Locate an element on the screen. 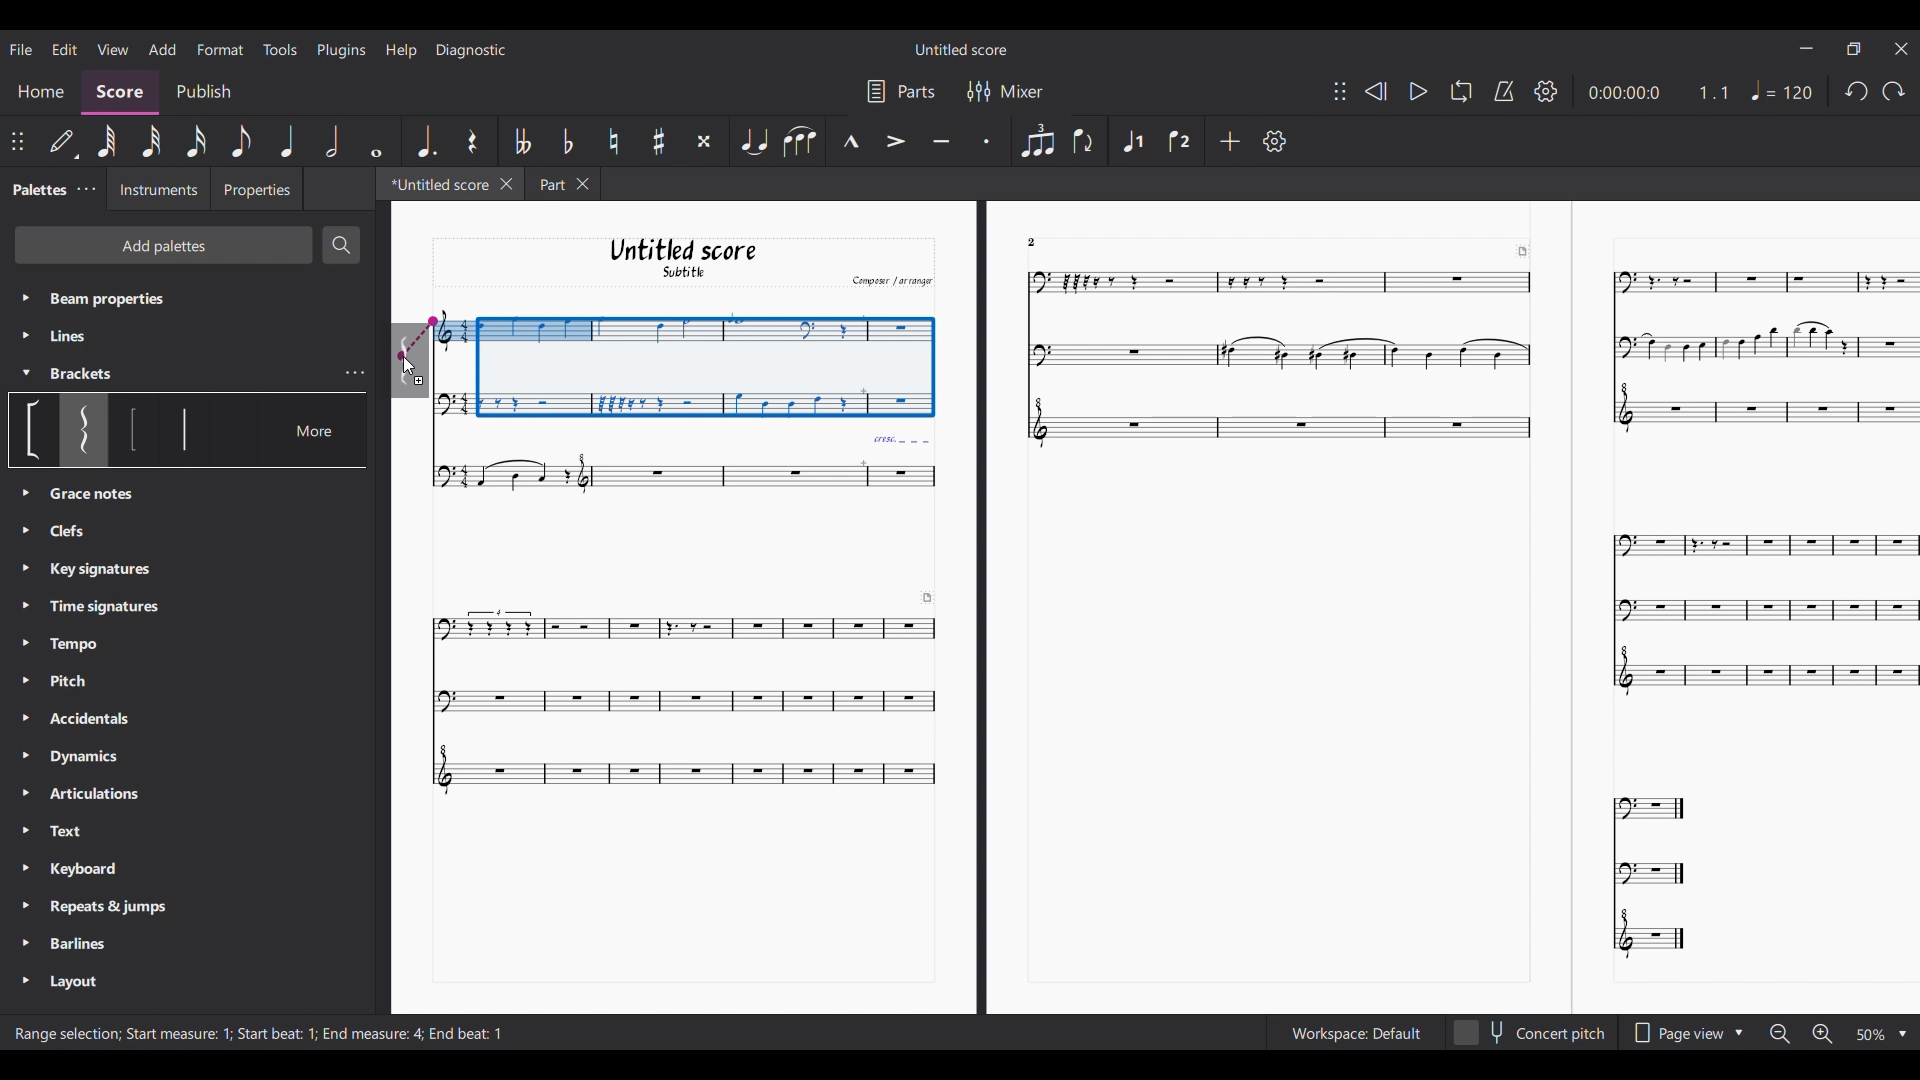 Image resolution: width=1920 pixels, height=1080 pixels. Selection made by cursor is located at coordinates (686, 386).